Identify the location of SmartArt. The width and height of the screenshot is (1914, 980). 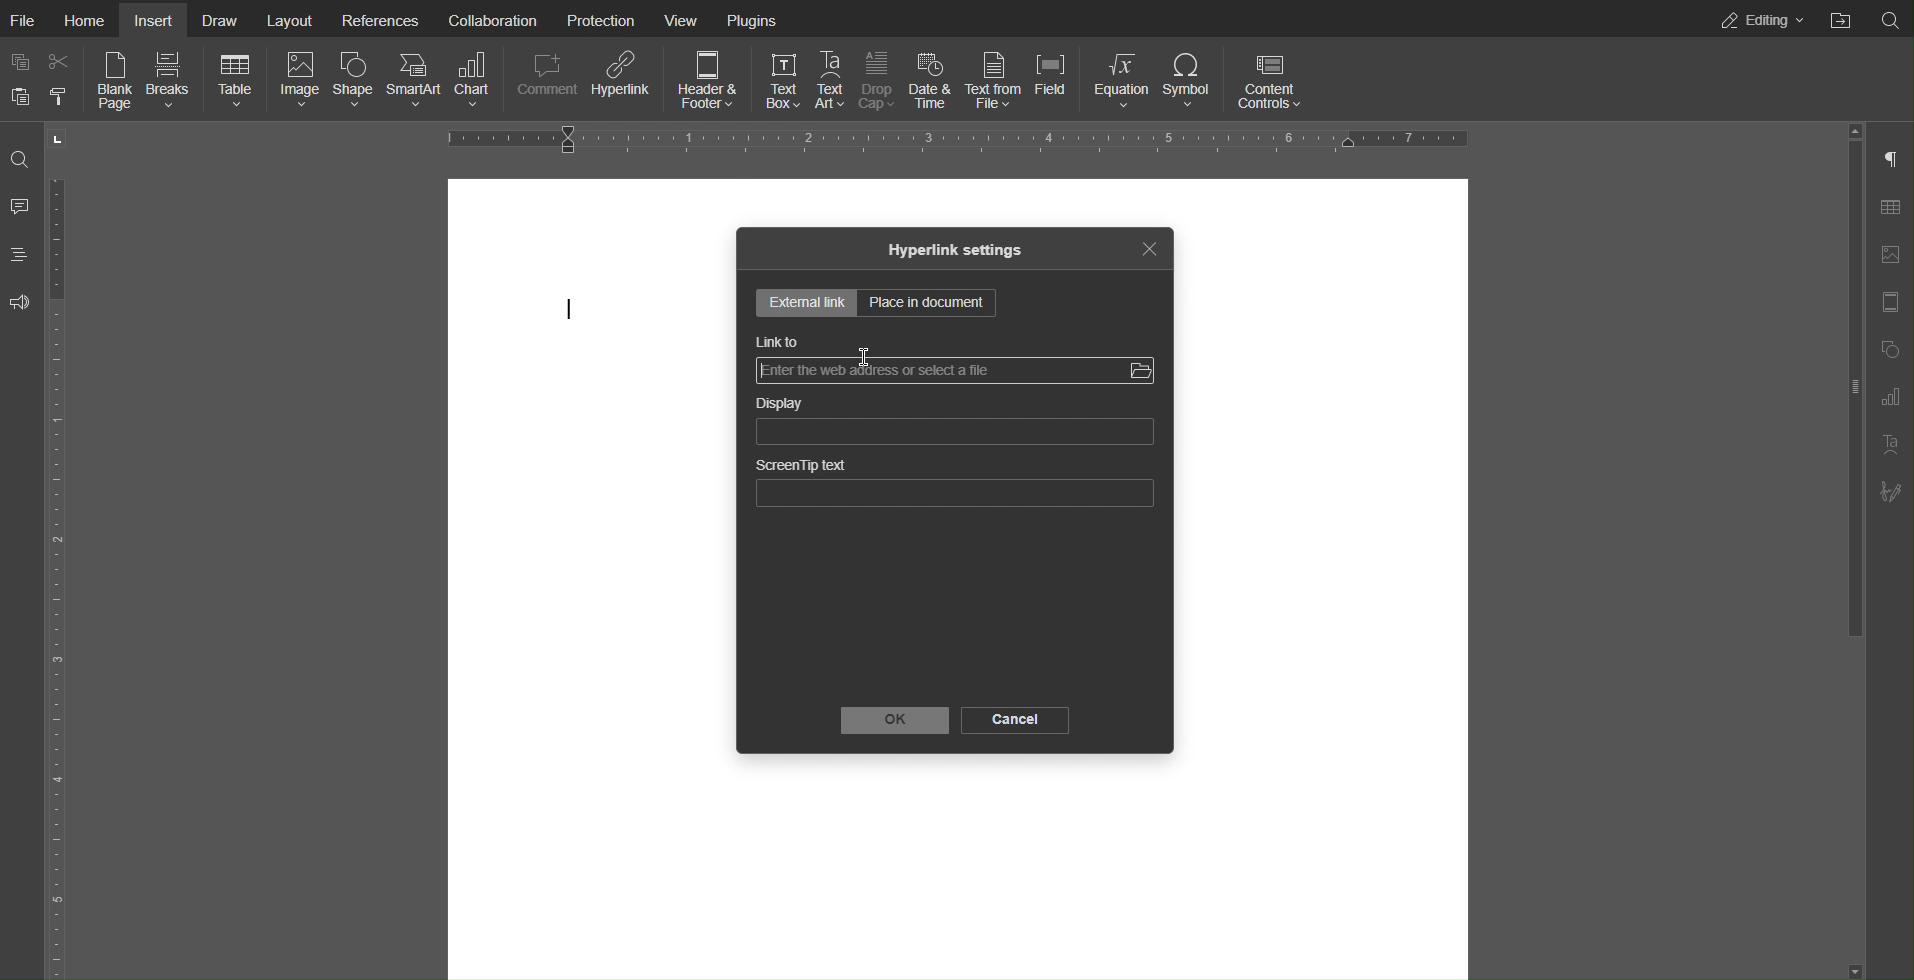
(415, 81).